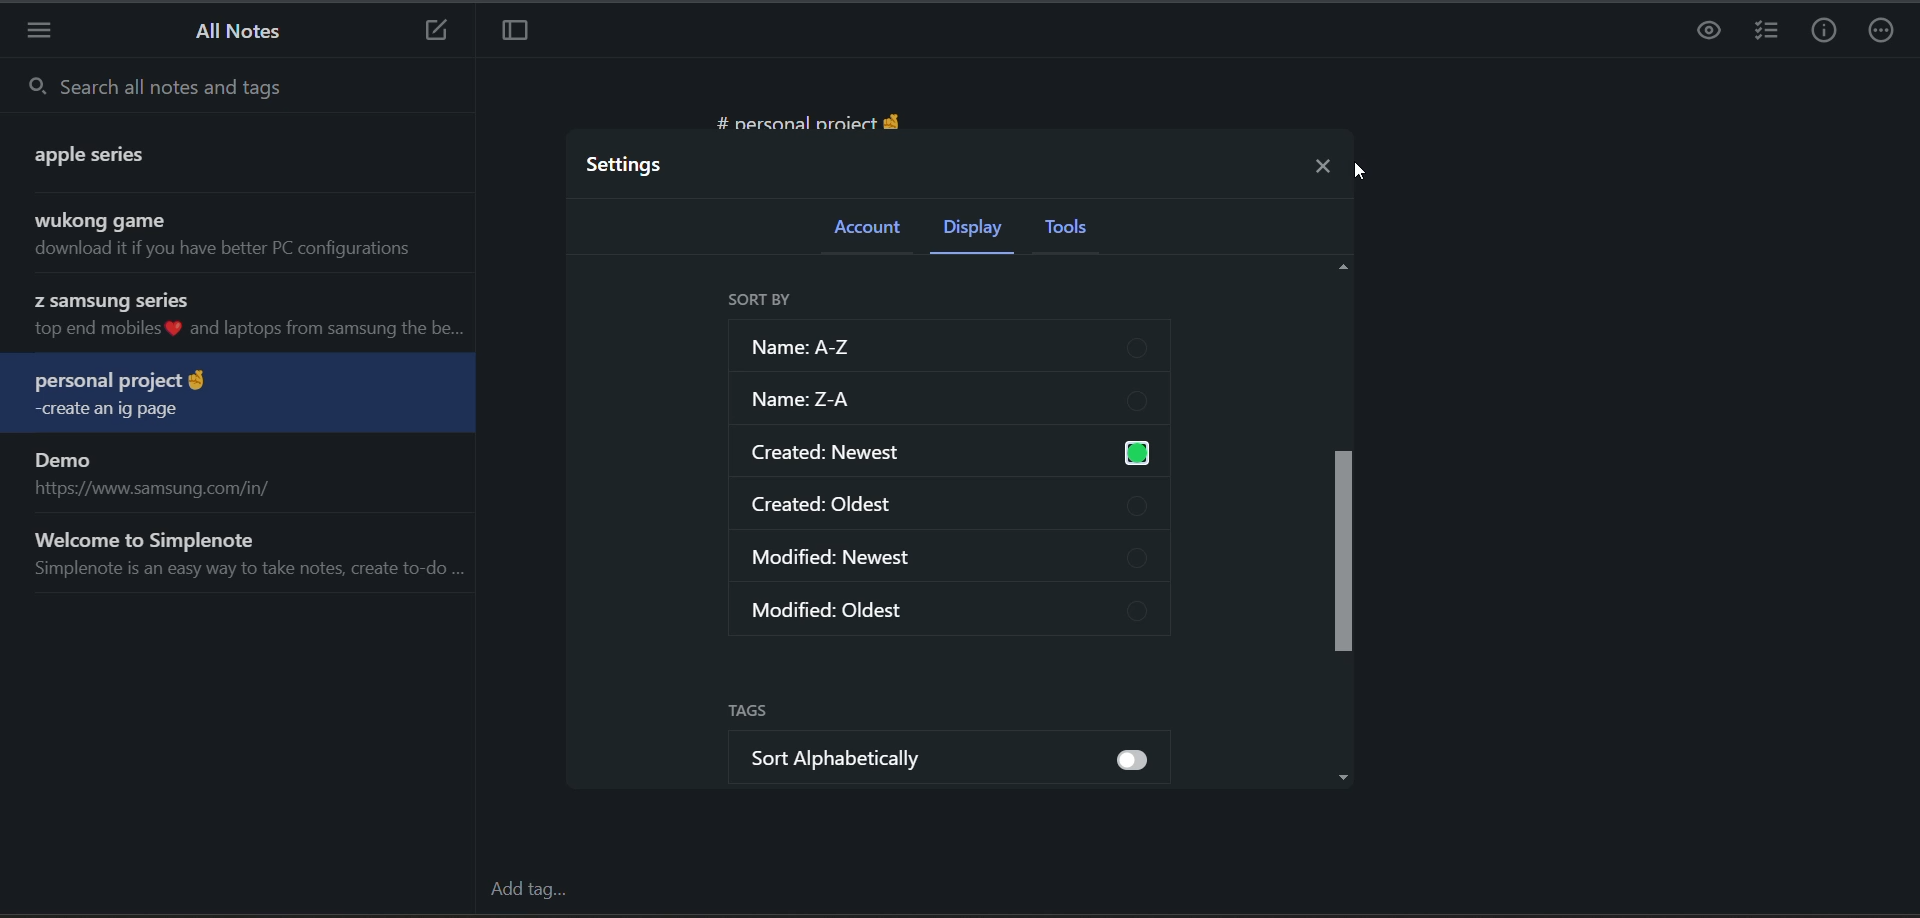  Describe the element at coordinates (233, 33) in the screenshot. I see `all notes` at that location.